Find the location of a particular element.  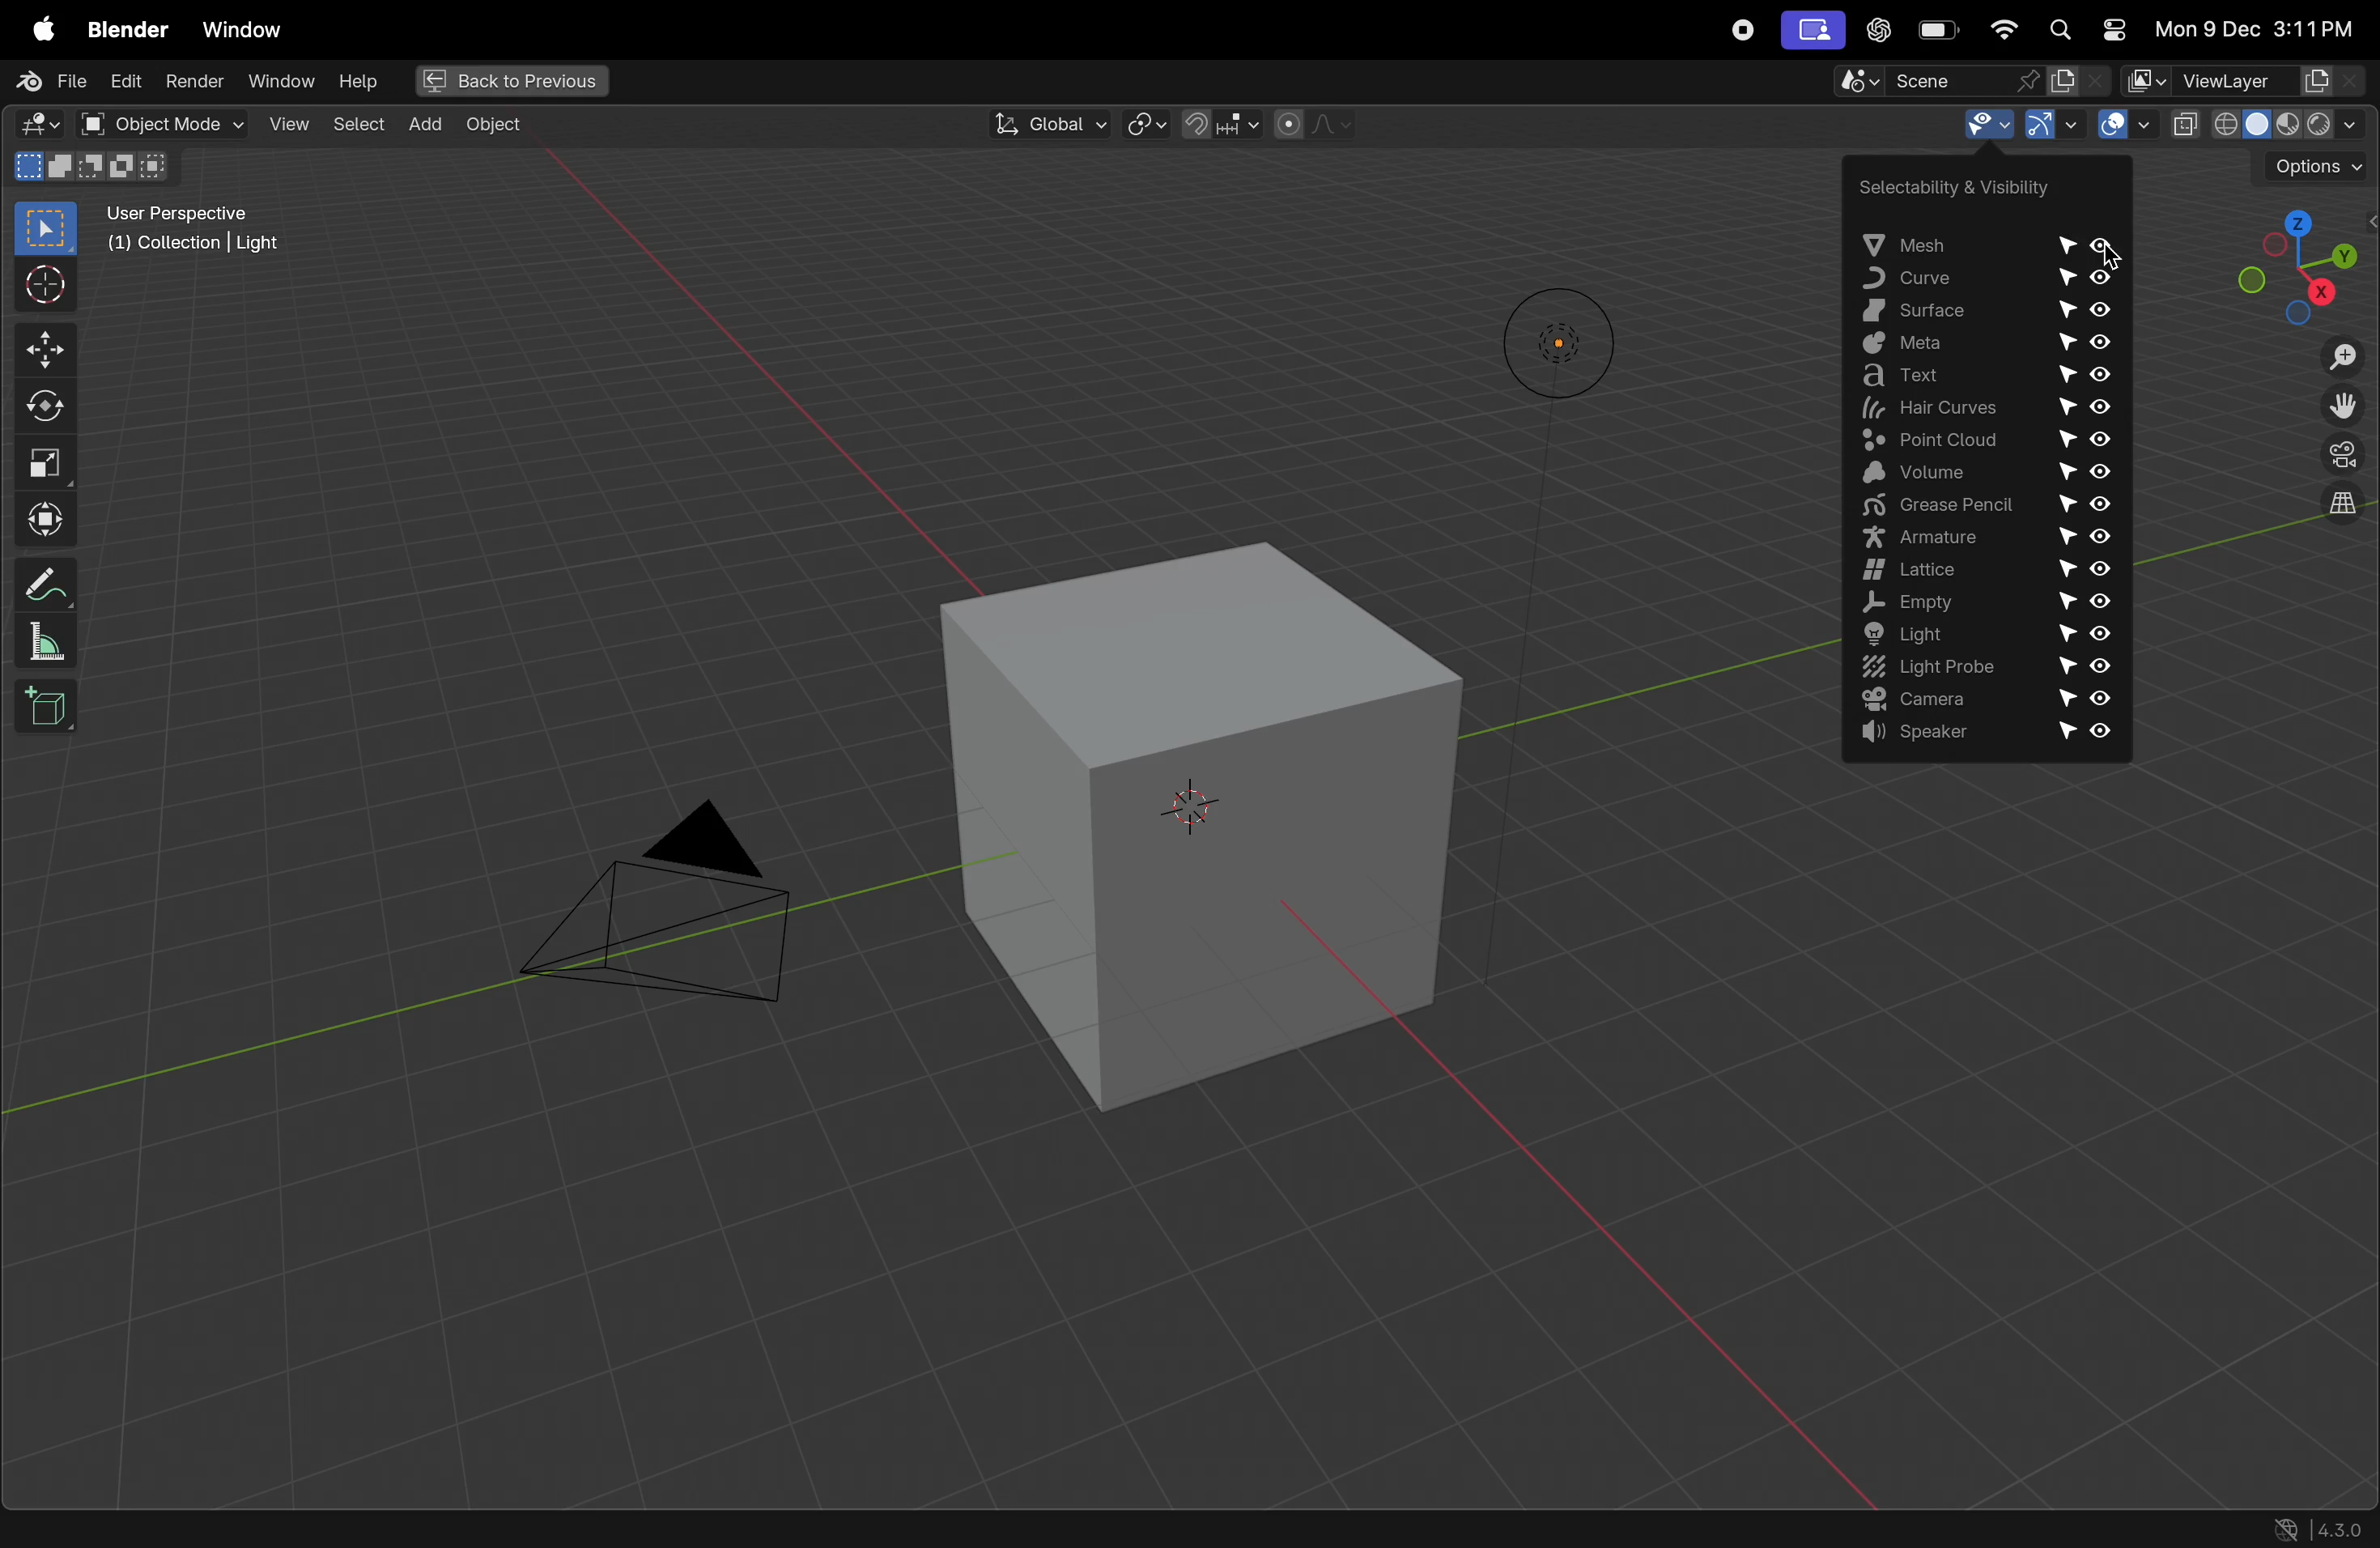

snap is located at coordinates (1223, 124).